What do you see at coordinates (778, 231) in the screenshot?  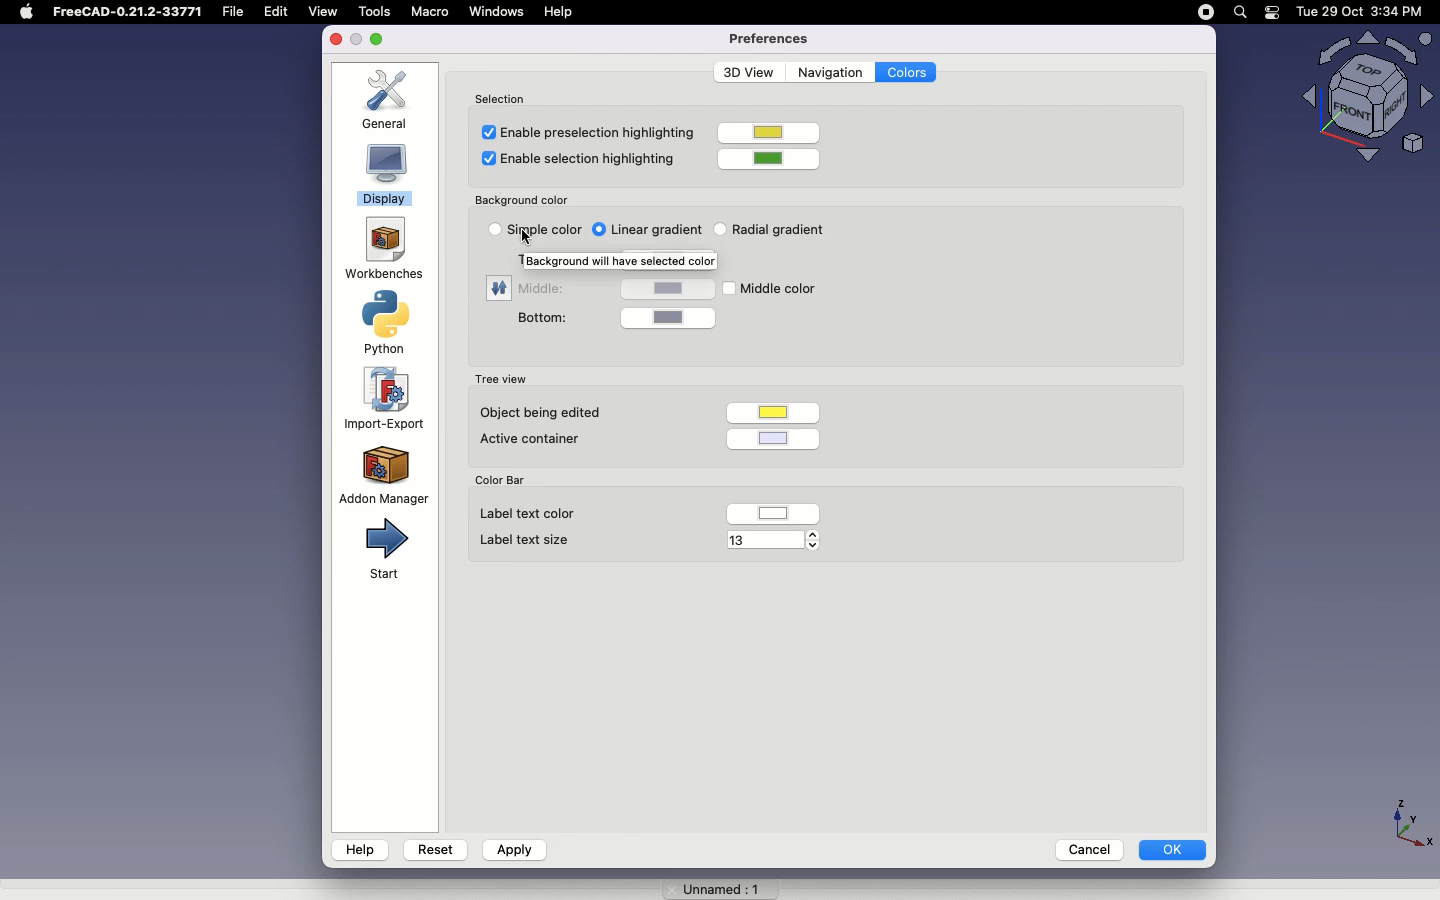 I see `Radial gradient` at bounding box center [778, 231].